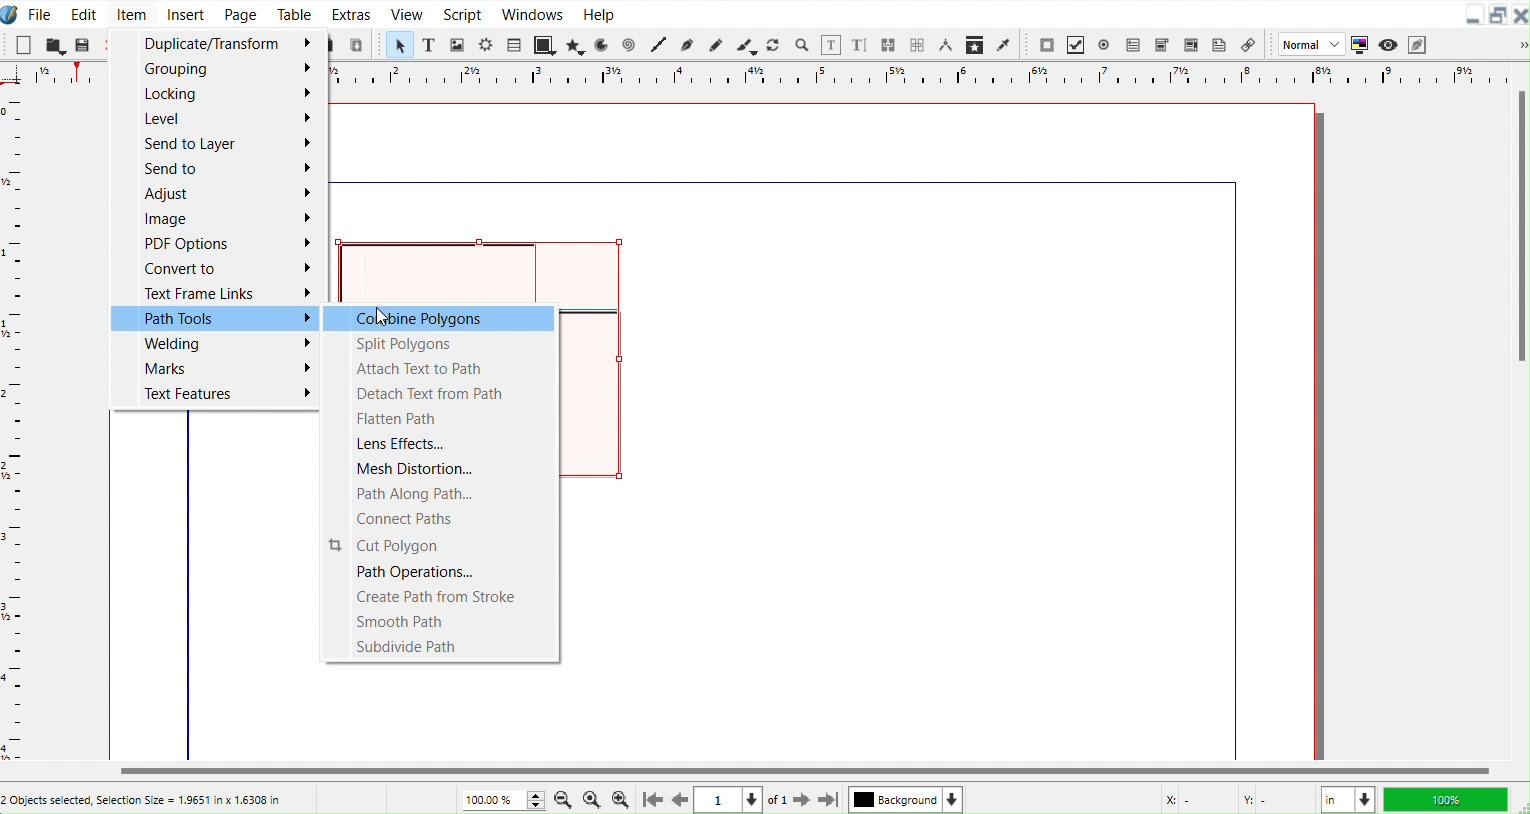 Image resolution: width=1530 pixels, height=814 pixels. Describe the element at coordinates (438, 366) in the screenshot. I see `Attach Text to Path` at that location.